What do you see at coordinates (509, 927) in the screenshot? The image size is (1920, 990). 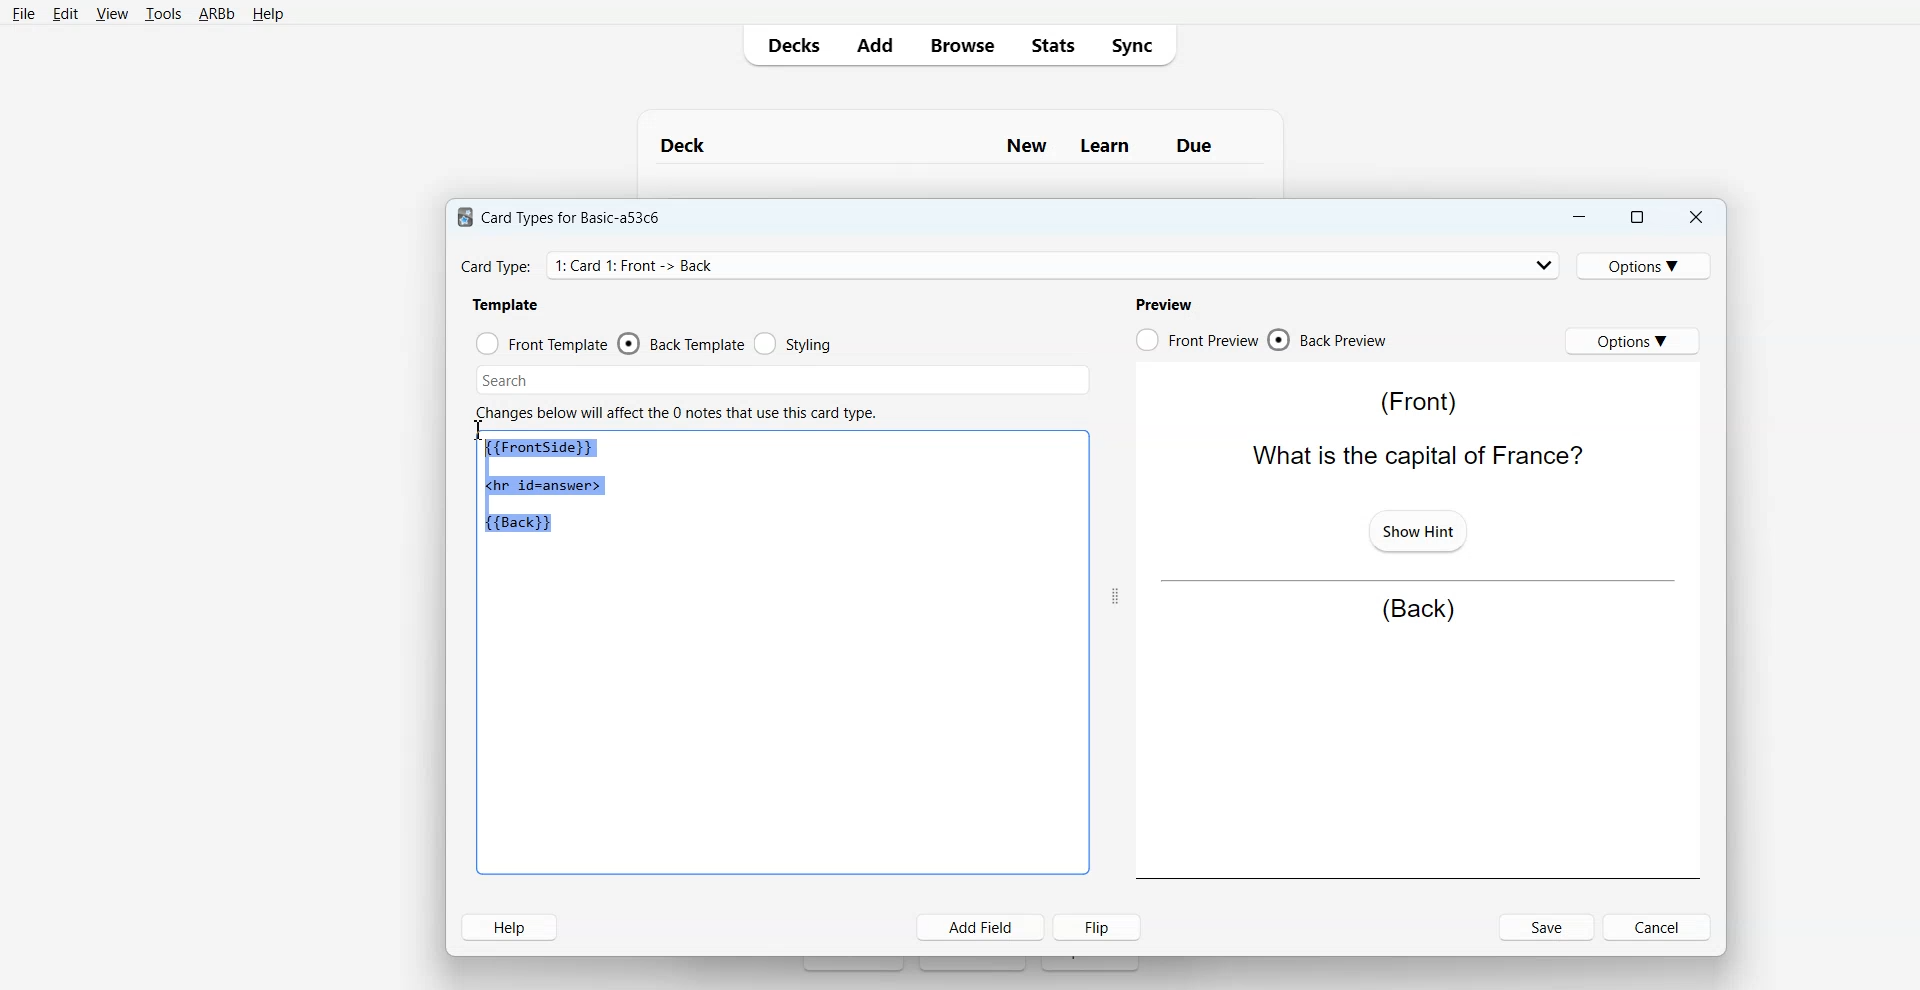 I see `Help` at bounding box center [509, 927].